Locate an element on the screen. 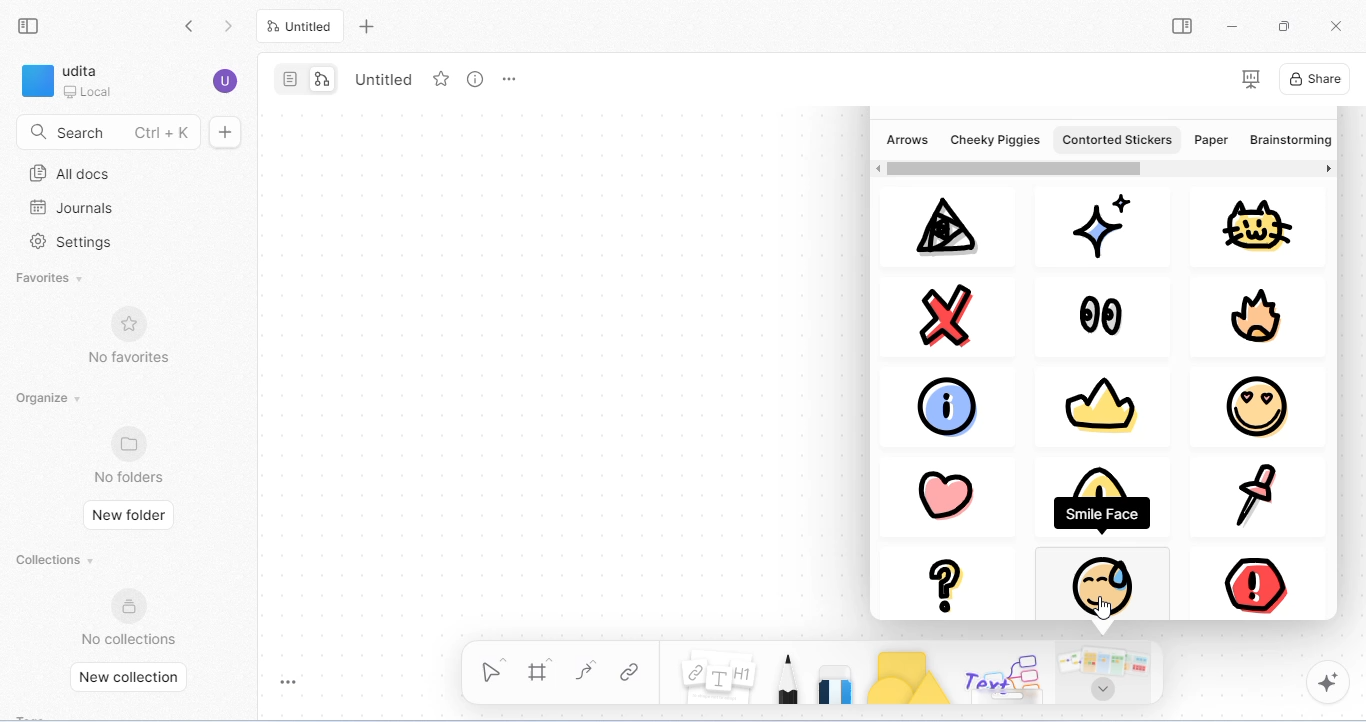 The height and width of the screenshot is (722, 1366). frame is located at coordinates (540, 670).